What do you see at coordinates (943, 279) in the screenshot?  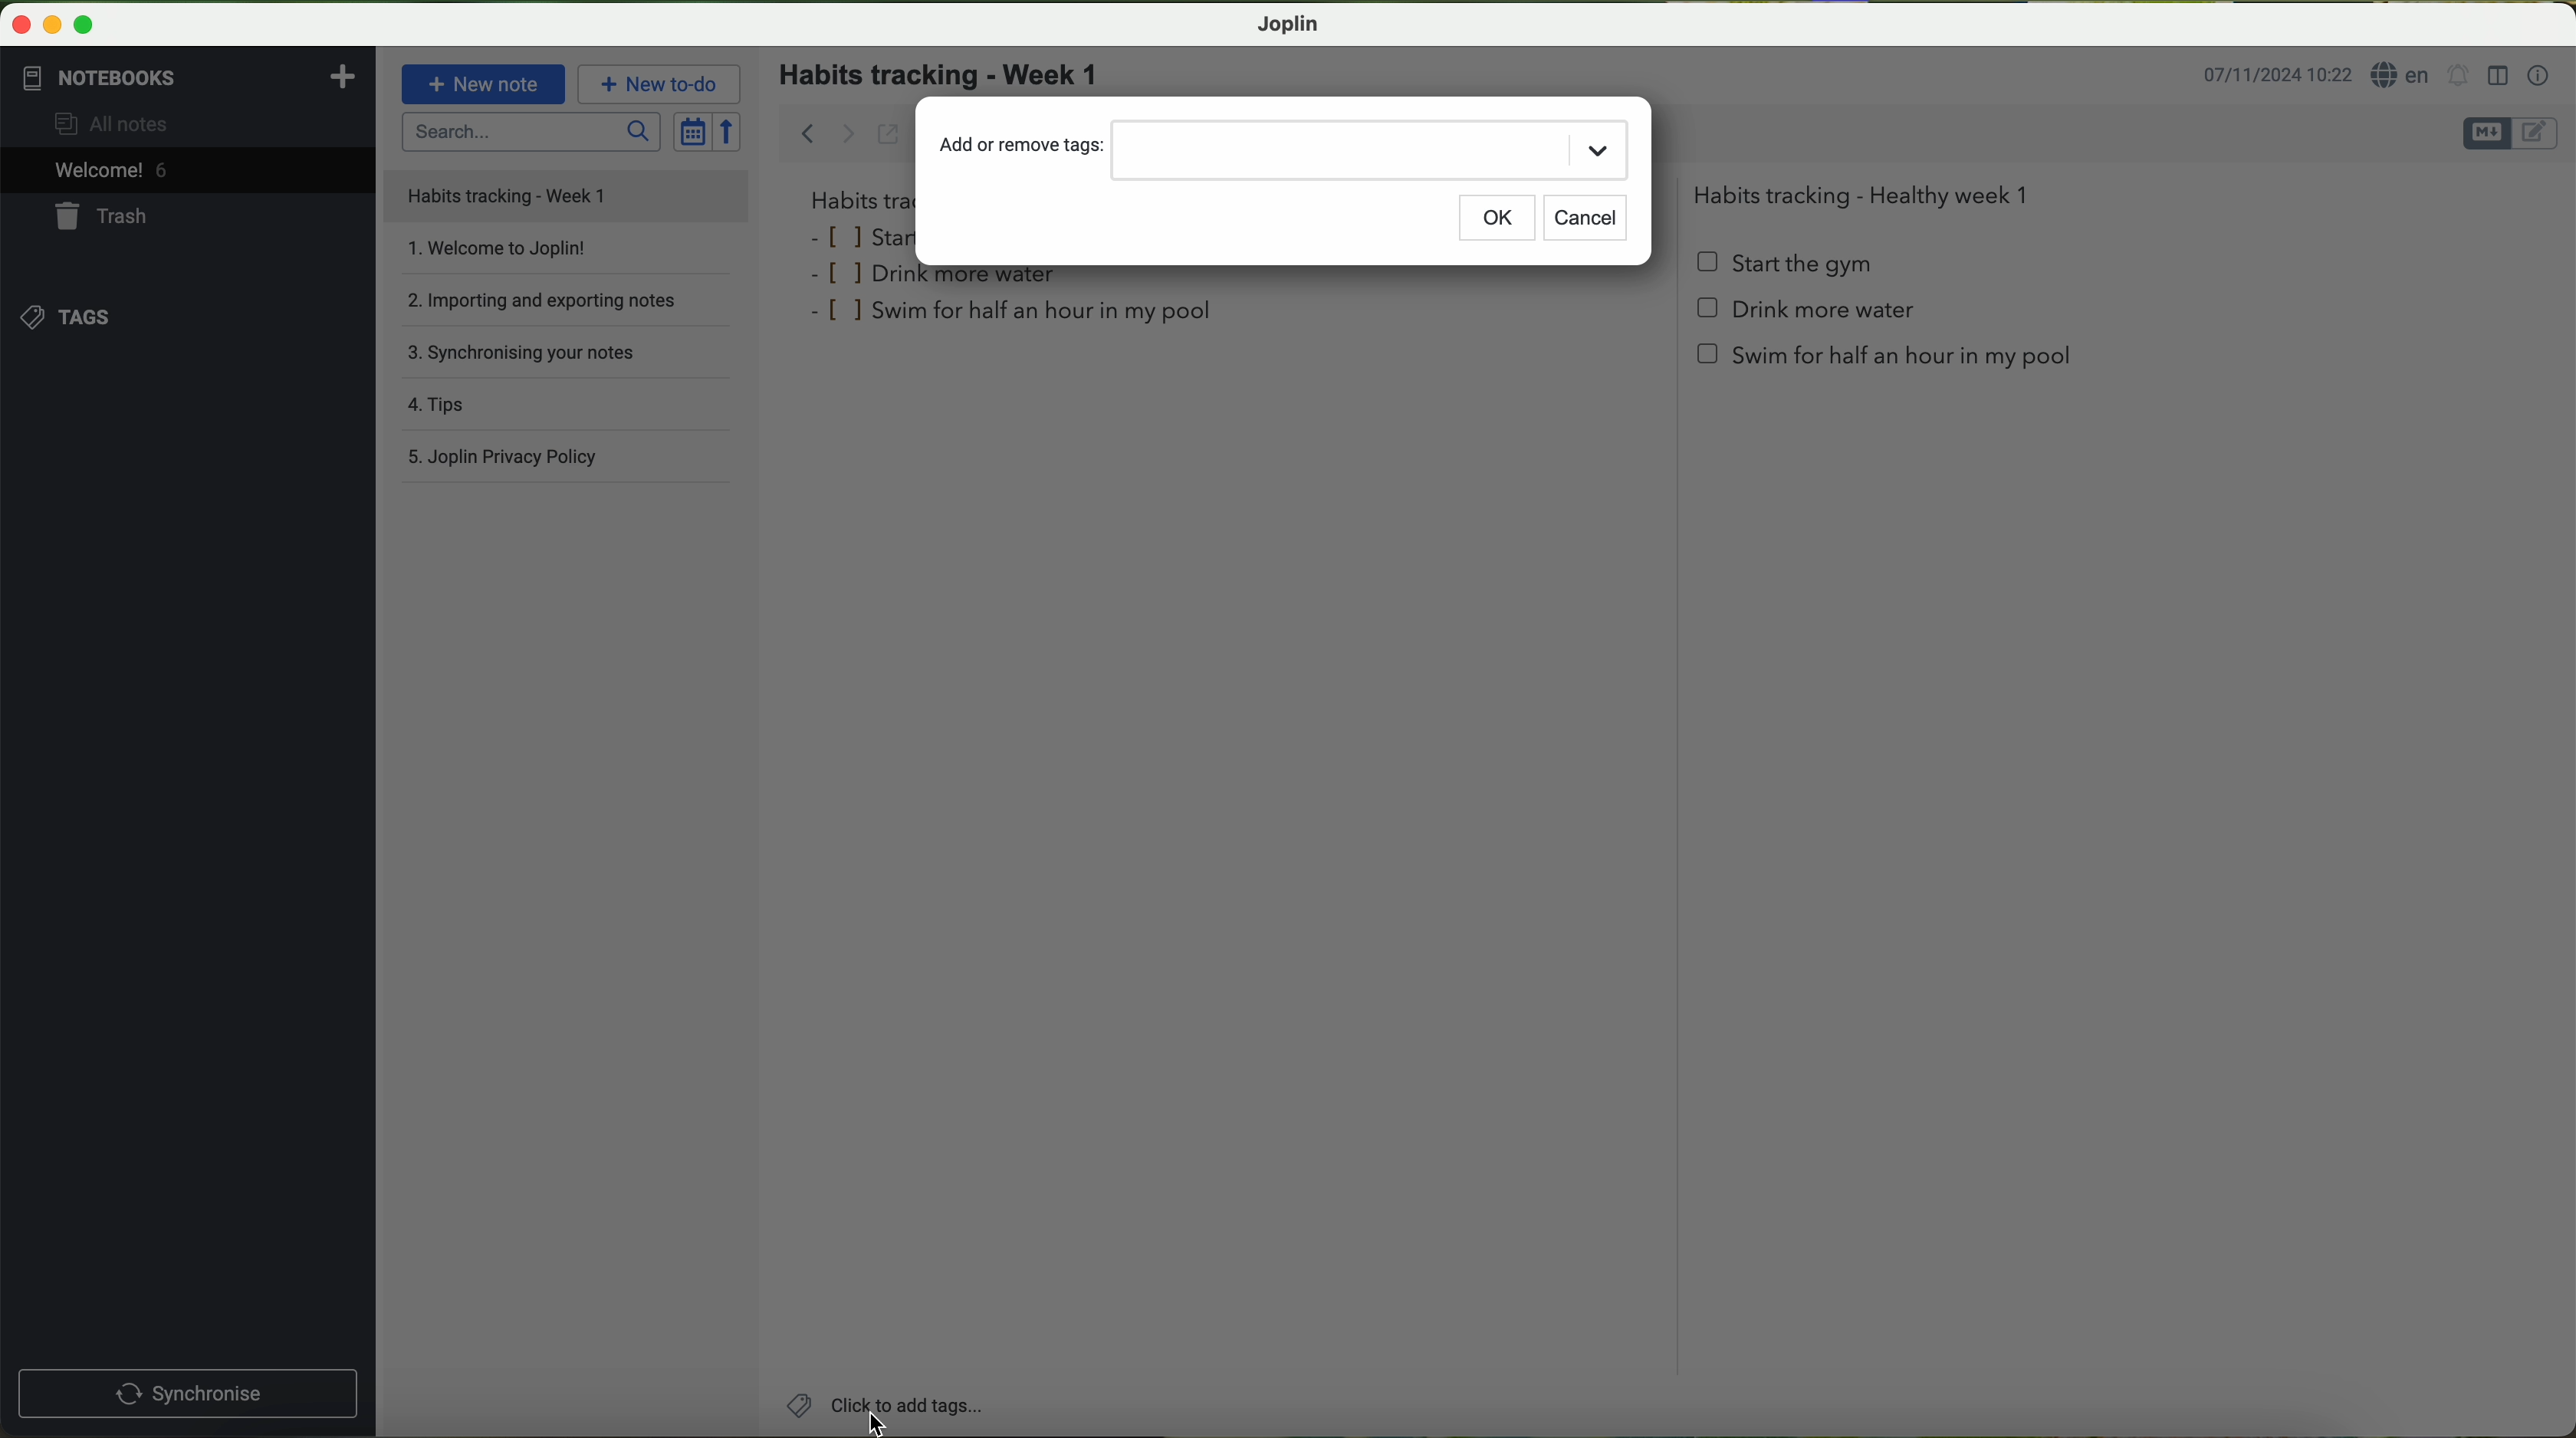 I see `drink more water` at bounding box center [943, 279].